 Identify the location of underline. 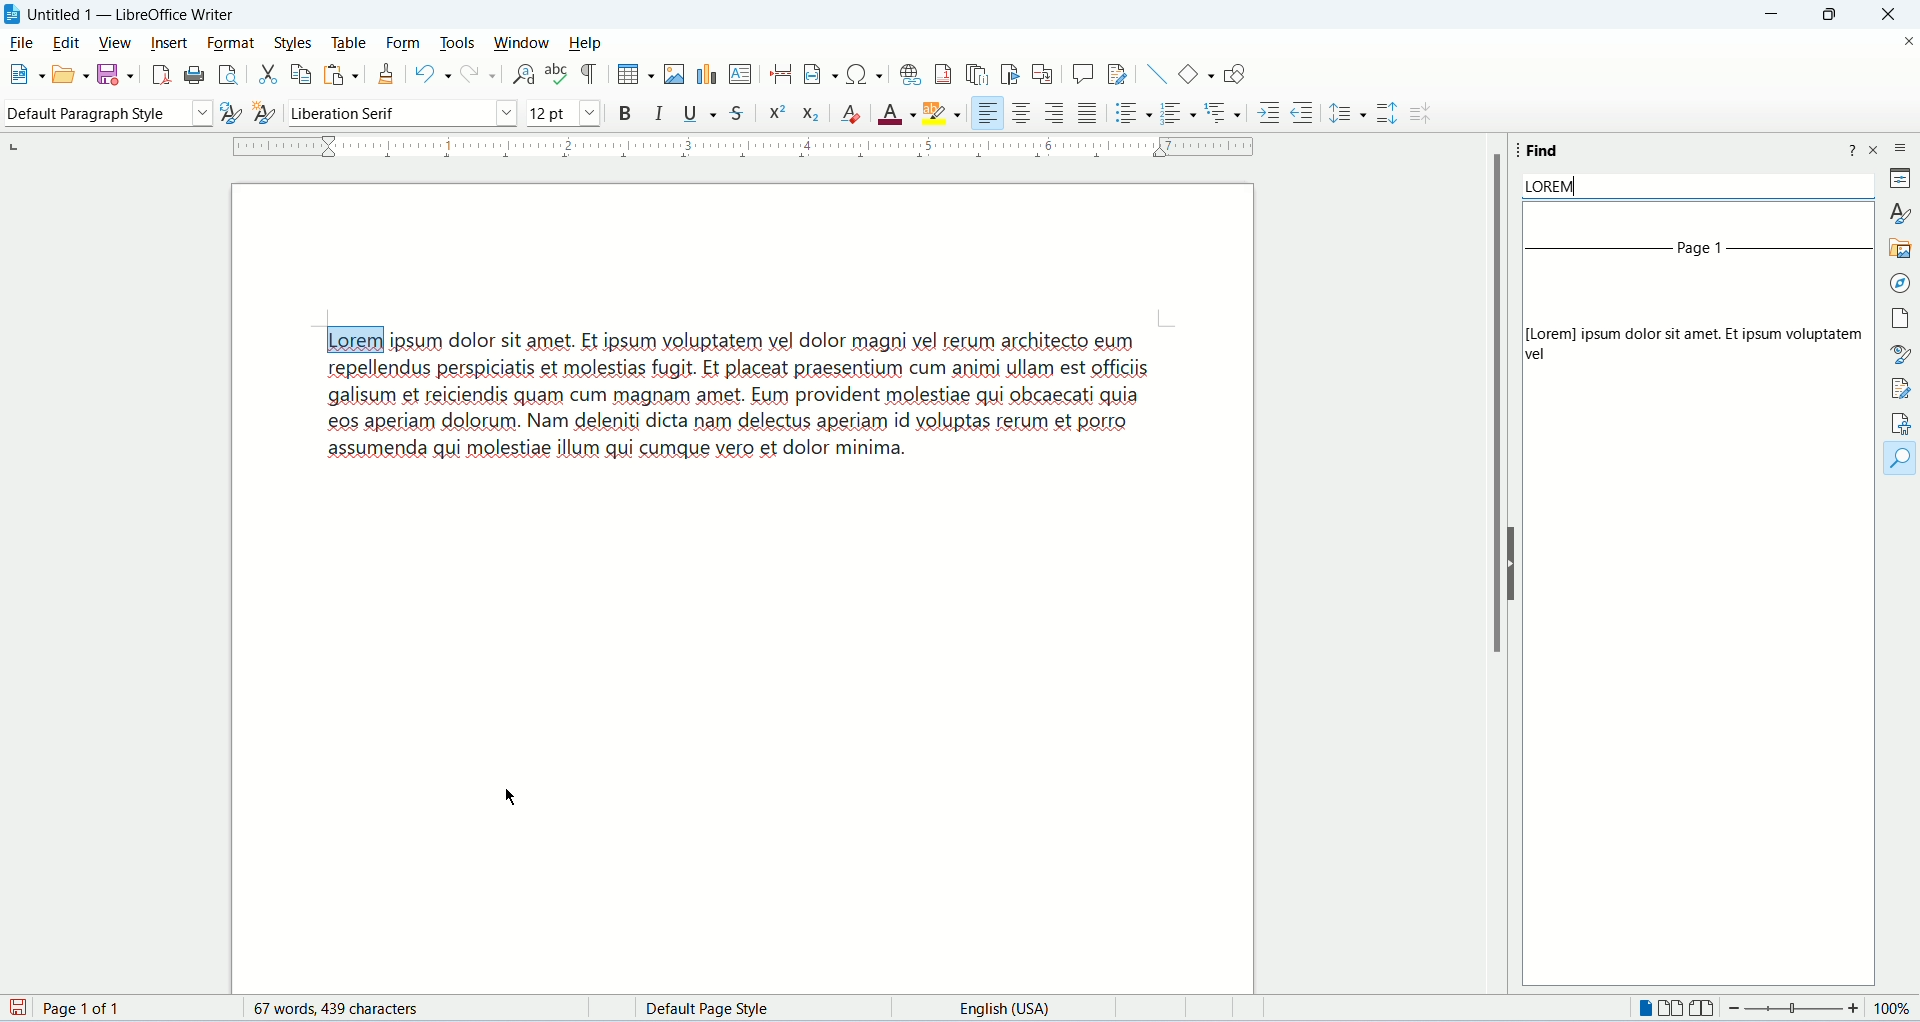
(699, 114).